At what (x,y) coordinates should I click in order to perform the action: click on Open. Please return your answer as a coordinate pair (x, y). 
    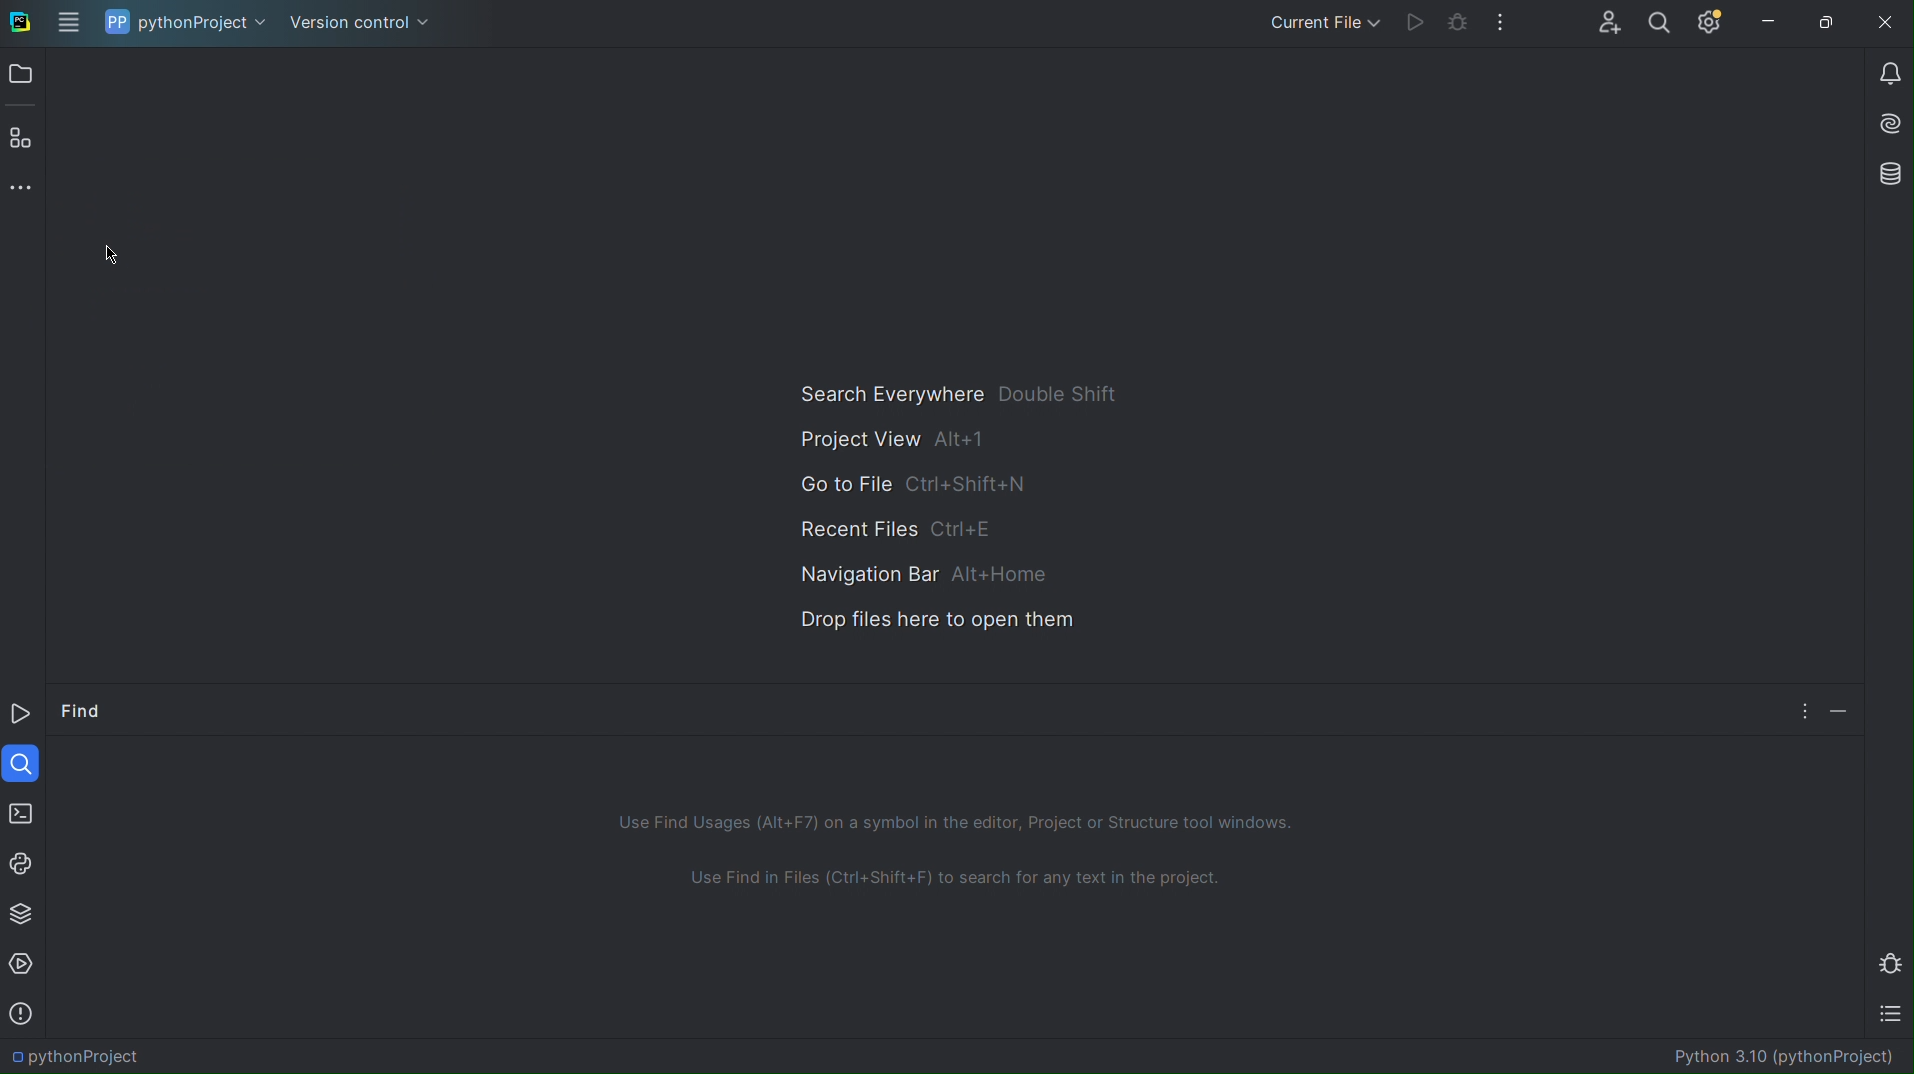
    Looking at the image, I should click on (22, 74).